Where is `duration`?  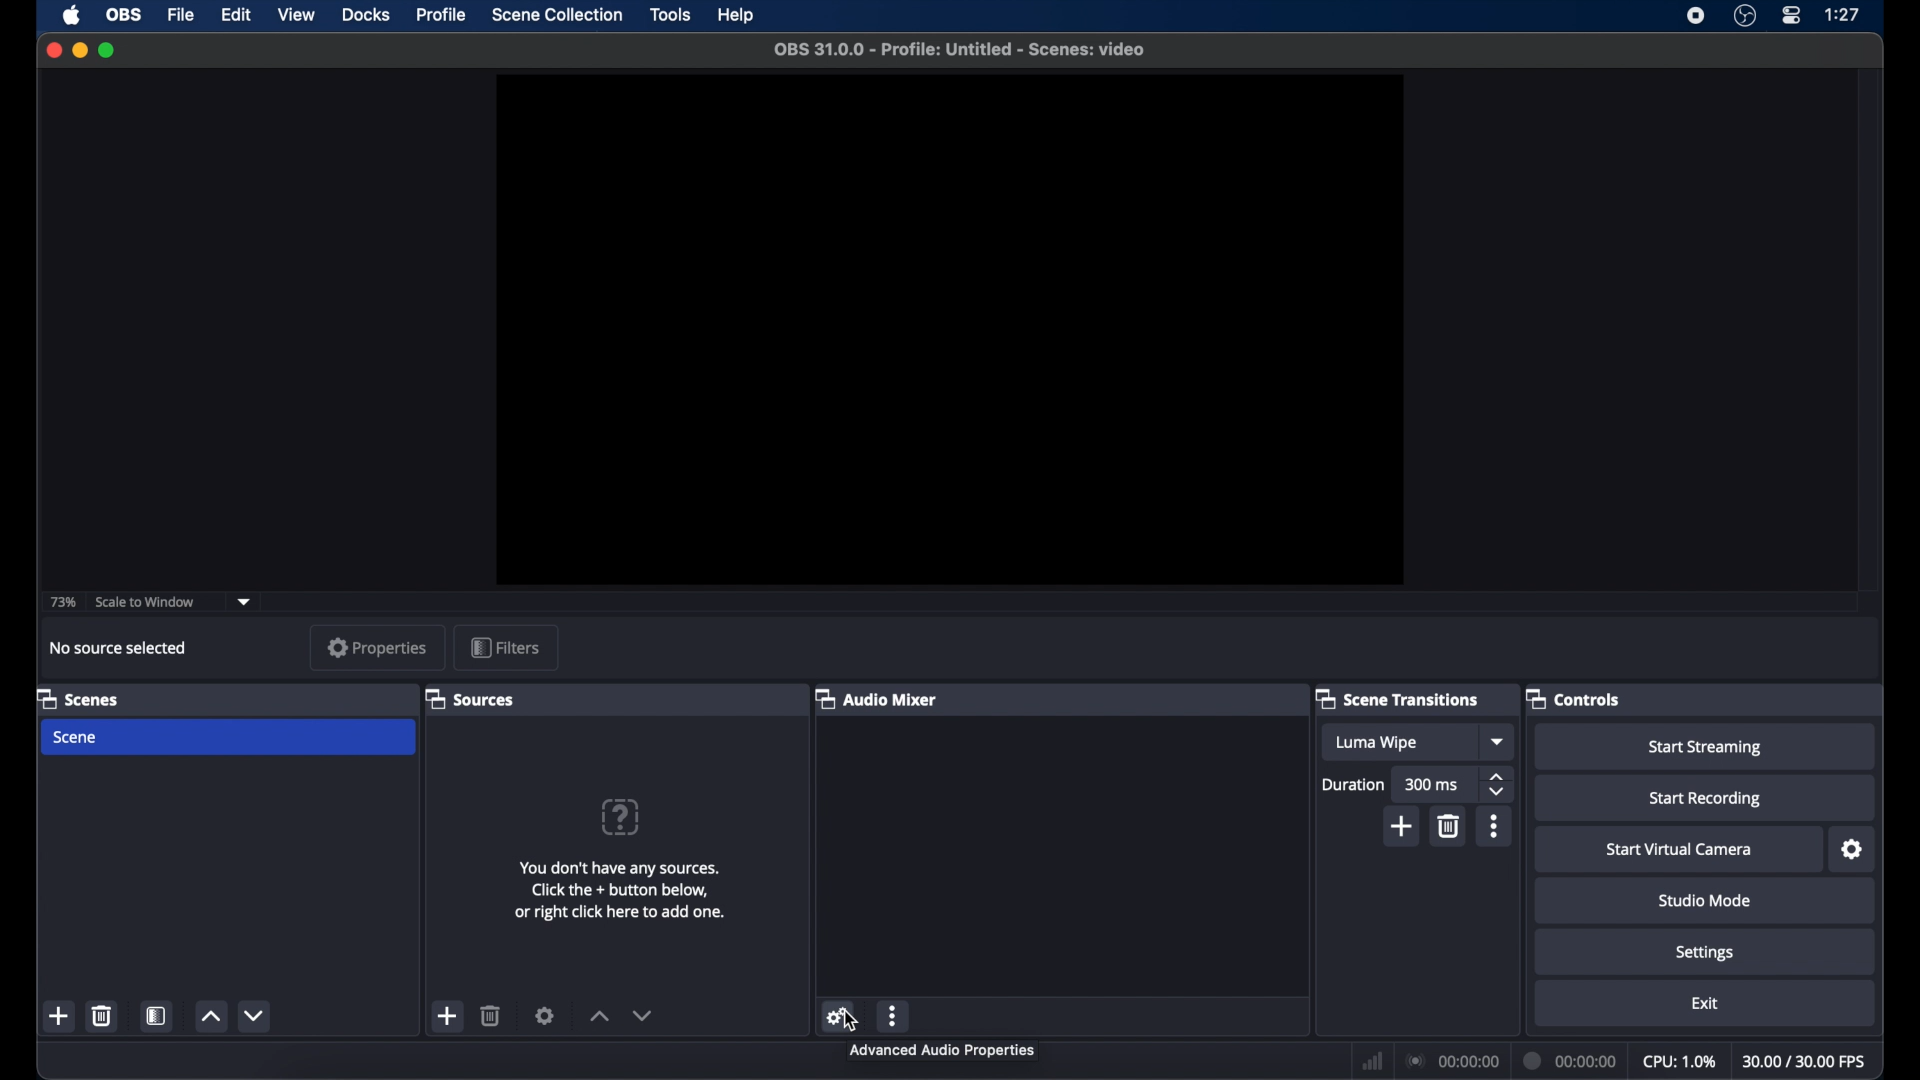 duration is located at coordinates (1570, 1061).